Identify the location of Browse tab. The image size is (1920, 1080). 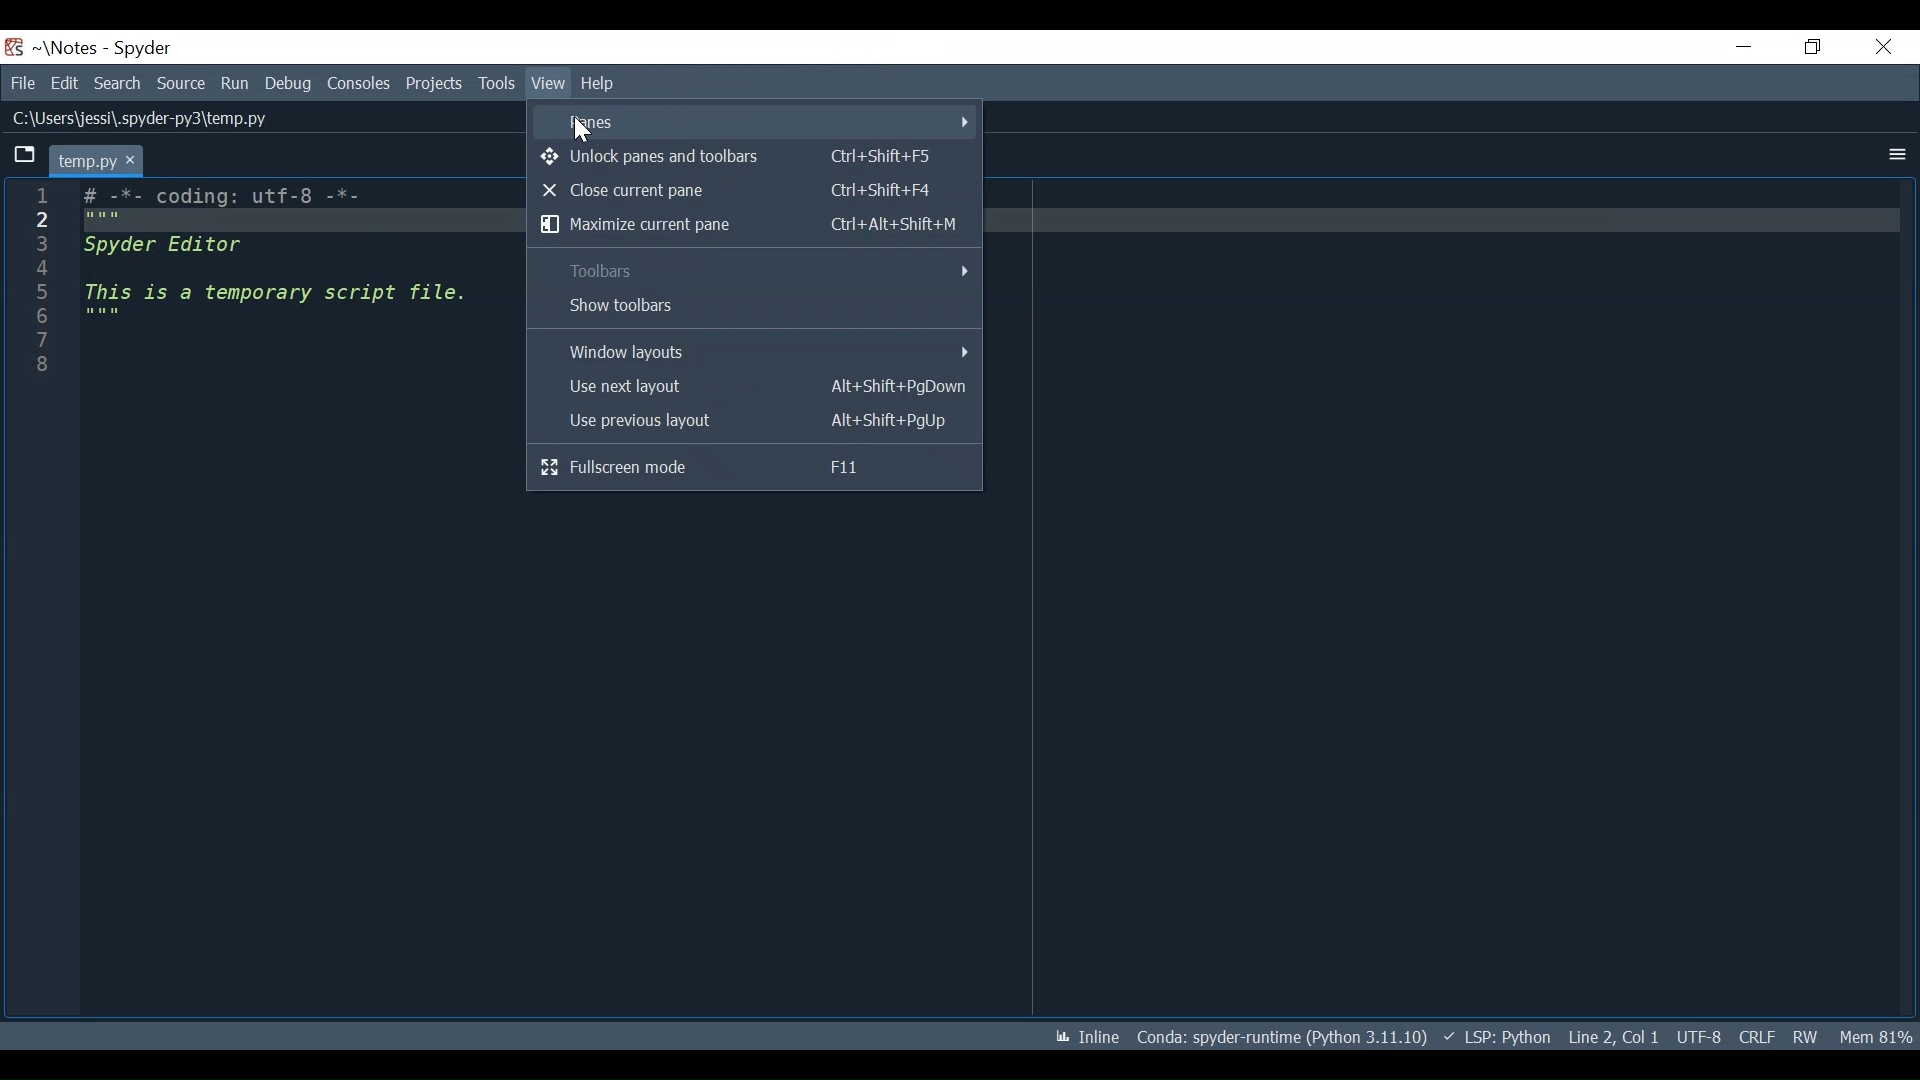
(24, 157).